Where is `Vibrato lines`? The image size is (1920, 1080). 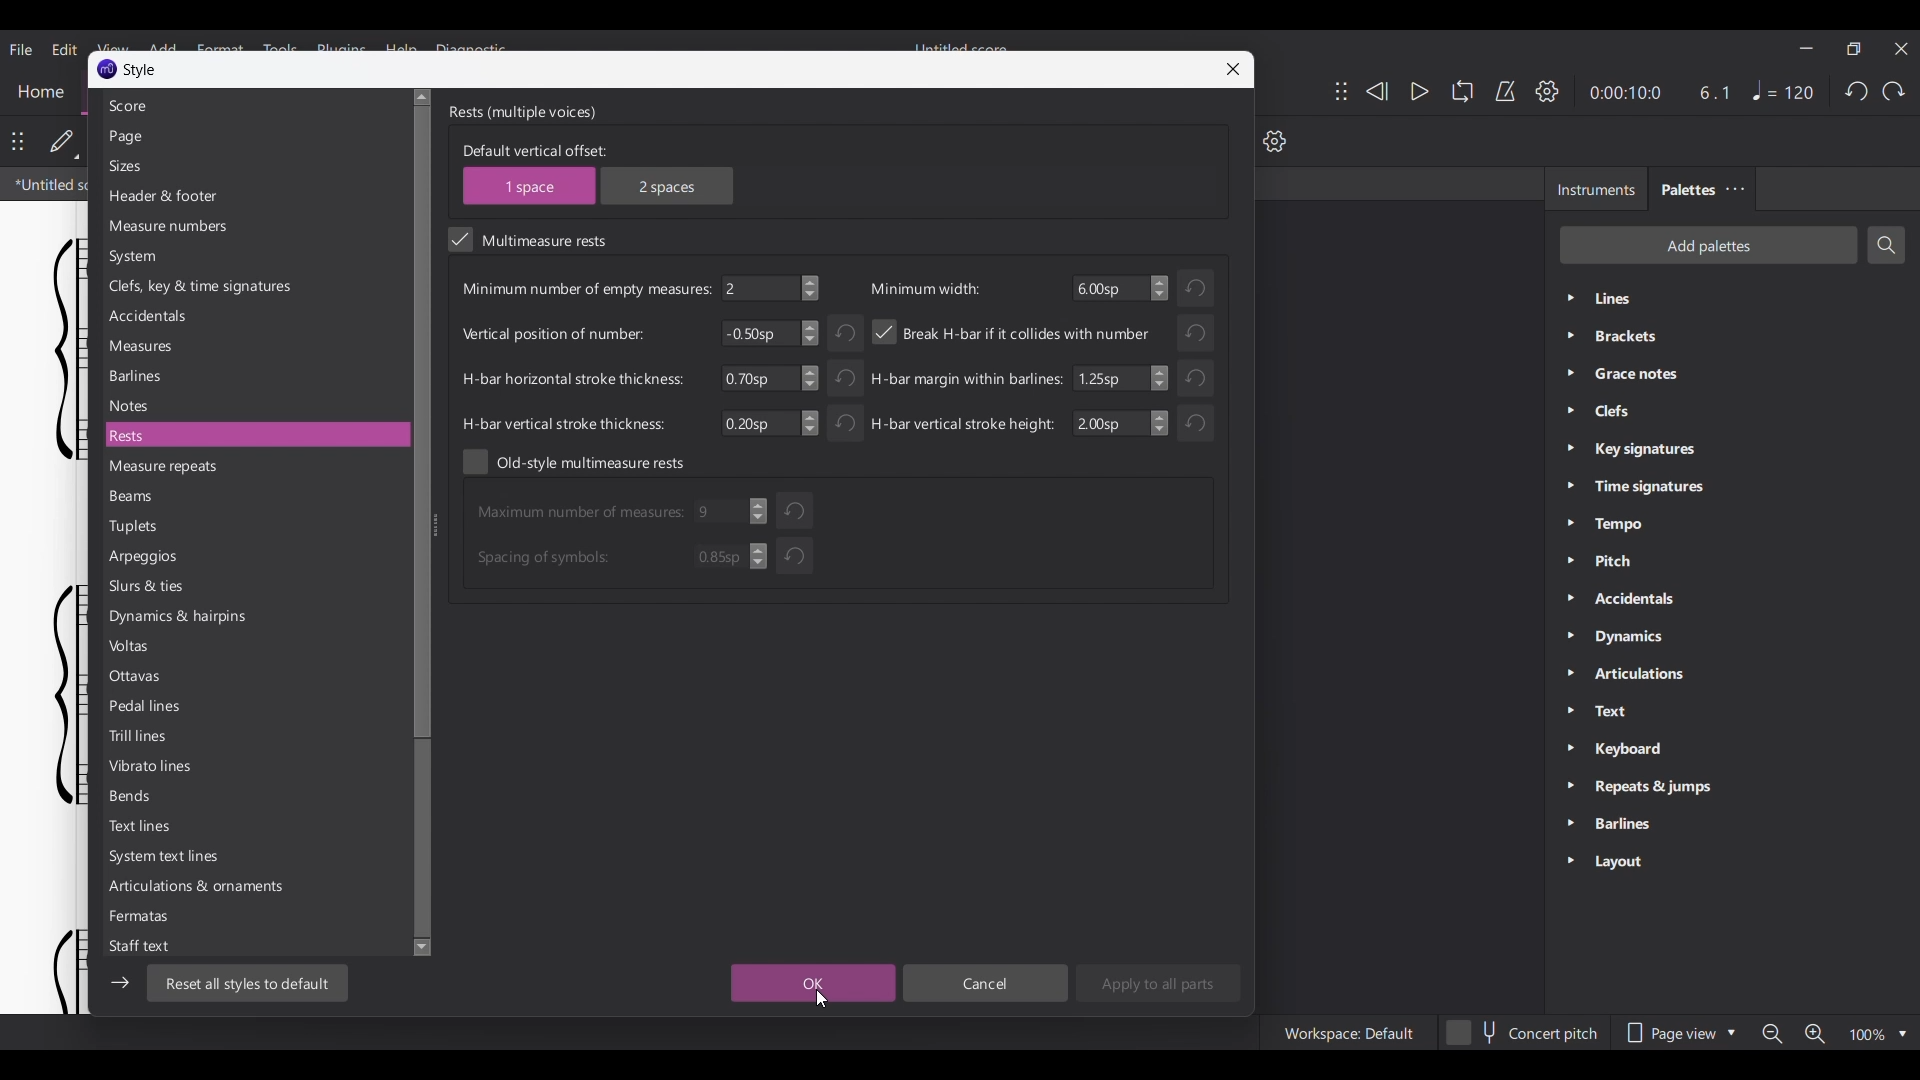
Vibrato lines is located at coordinates (253, 765).